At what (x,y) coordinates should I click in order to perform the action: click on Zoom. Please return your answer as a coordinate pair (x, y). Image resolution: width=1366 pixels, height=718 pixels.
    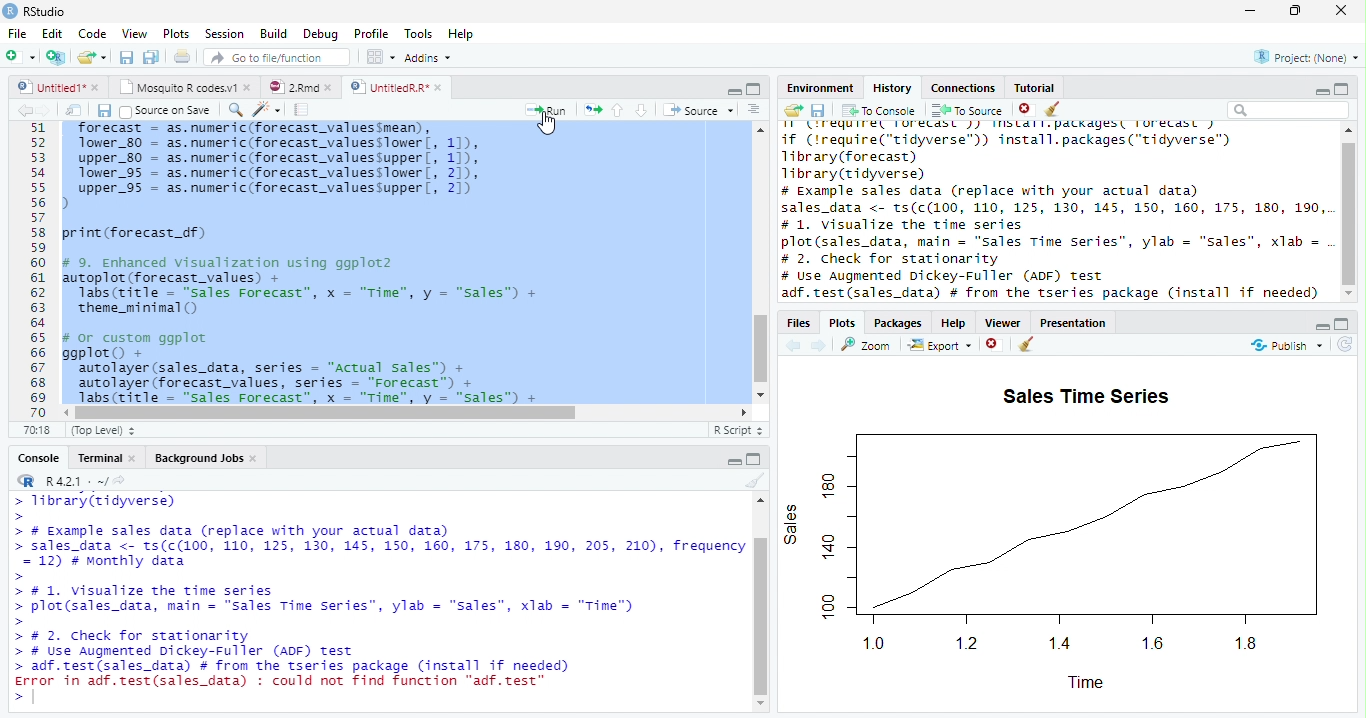
    Looking at the image, I should click on (864, 345).